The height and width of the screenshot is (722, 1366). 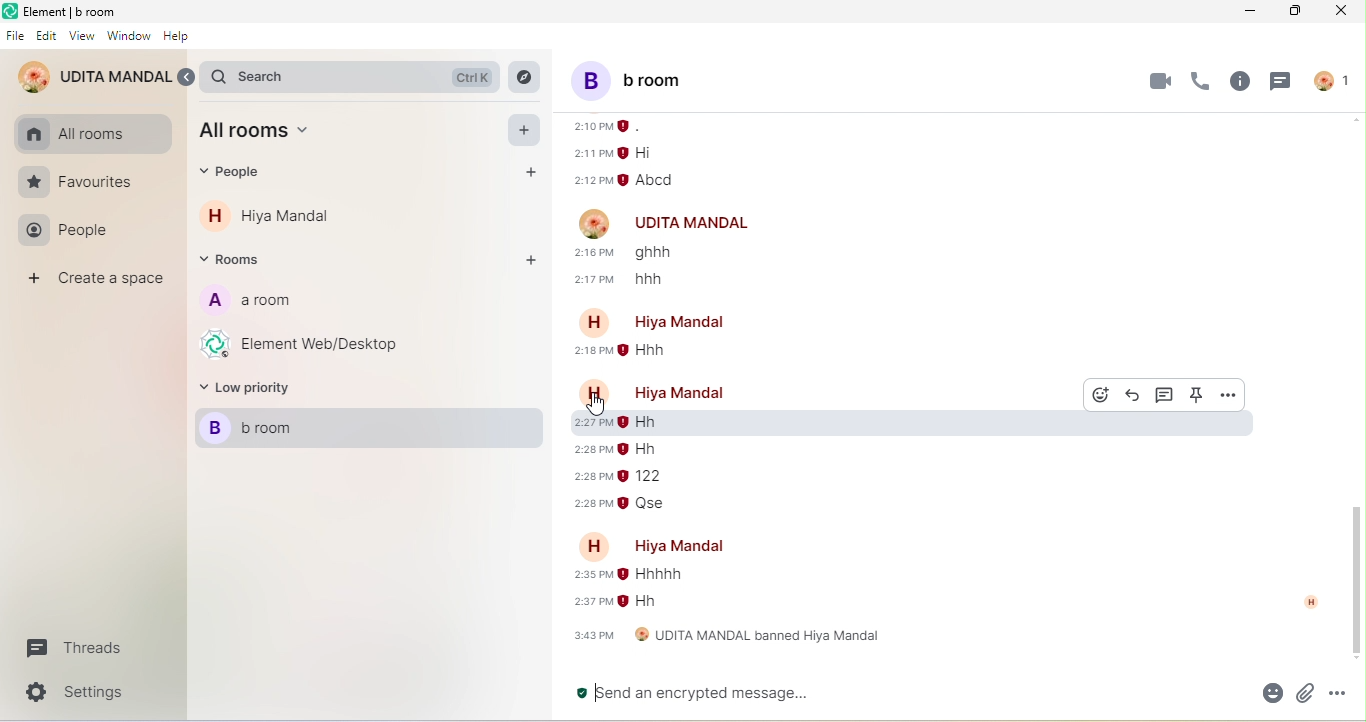 What do you see at coordinates (654, 79) in the screenshot?
I see `b room` at bounding box center [654, 79].